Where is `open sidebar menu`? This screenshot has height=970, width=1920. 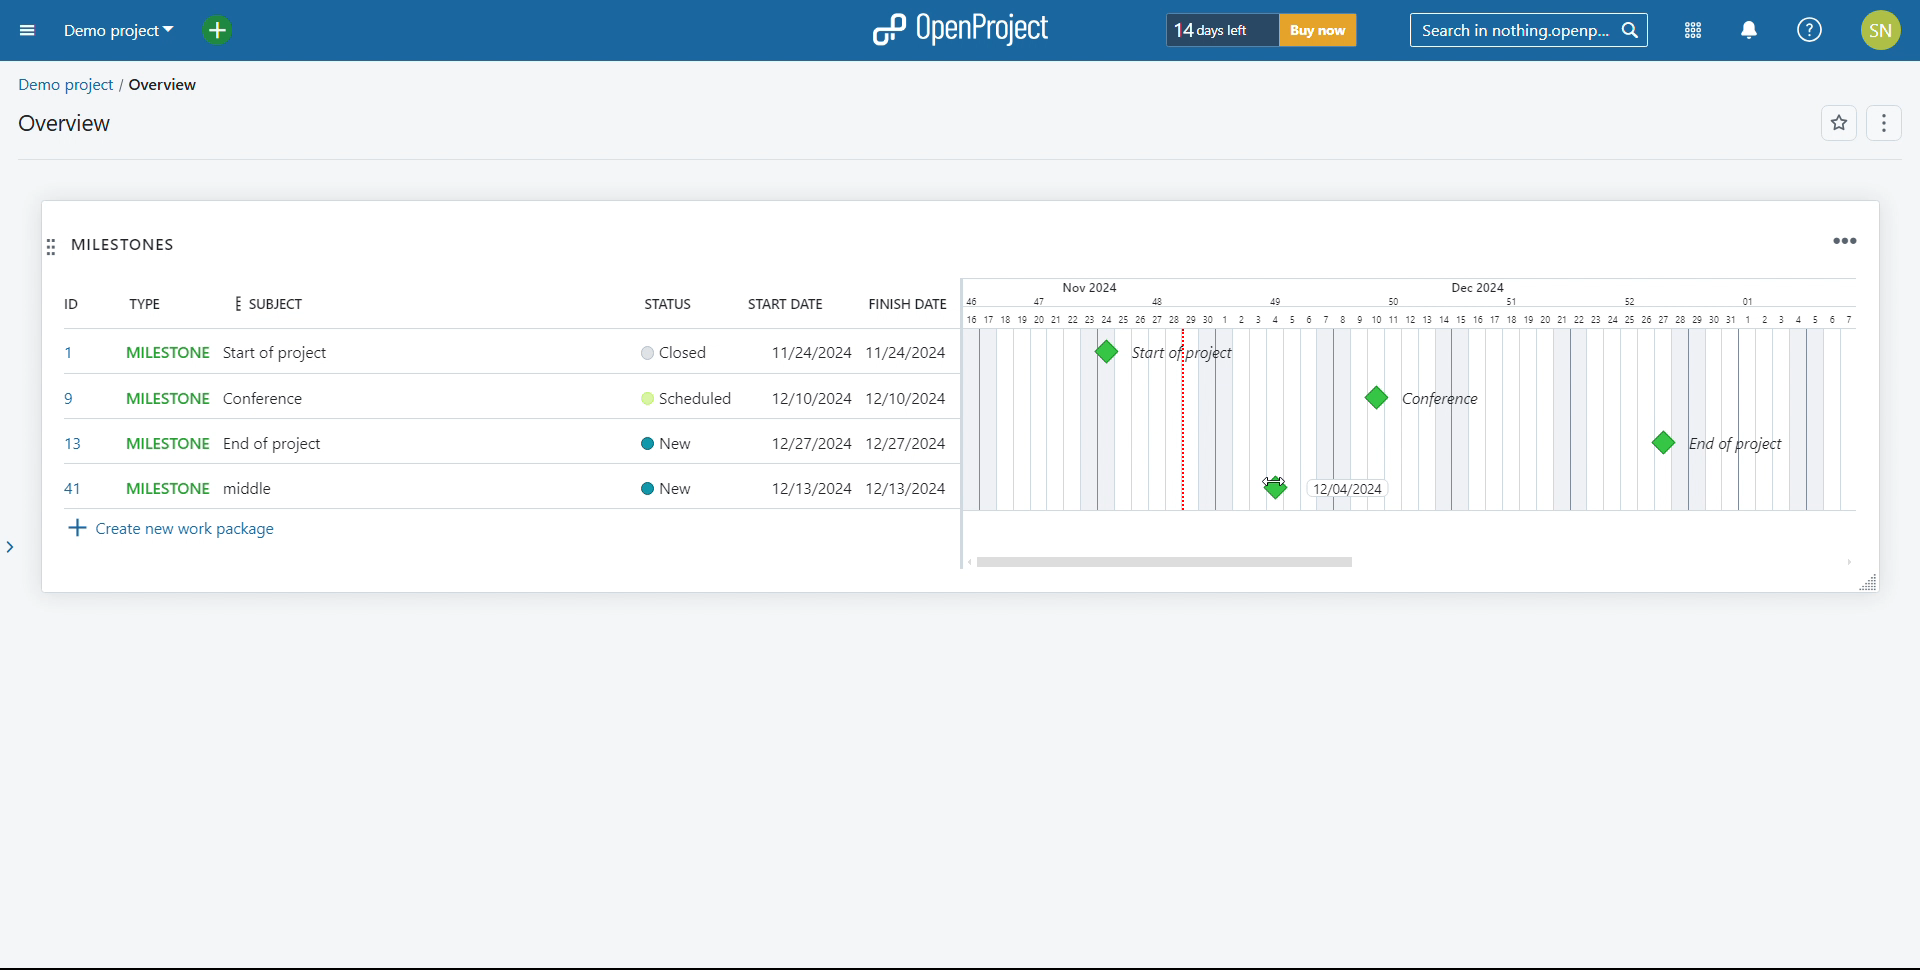
open sidebar menu is located at coordinates (28, 31).